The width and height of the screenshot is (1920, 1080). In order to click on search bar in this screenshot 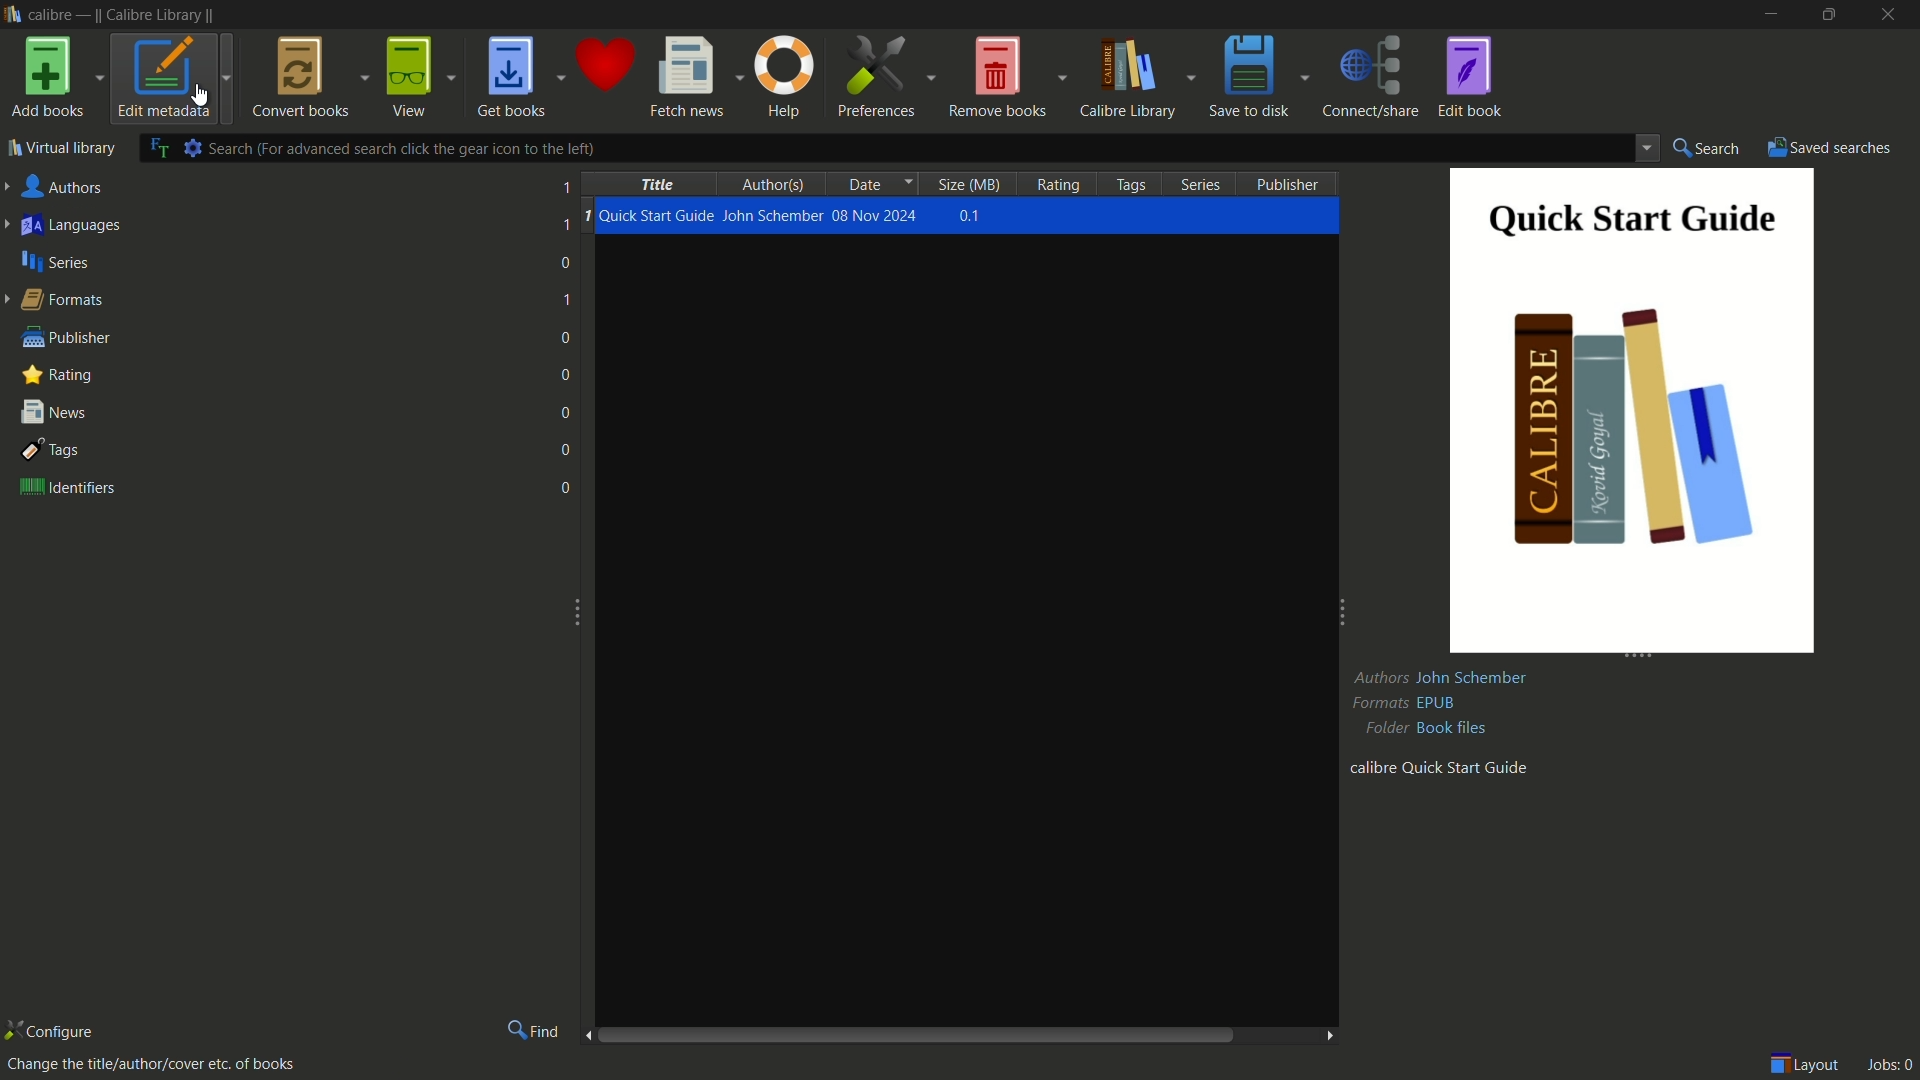, I will do `click(935, 148)`.